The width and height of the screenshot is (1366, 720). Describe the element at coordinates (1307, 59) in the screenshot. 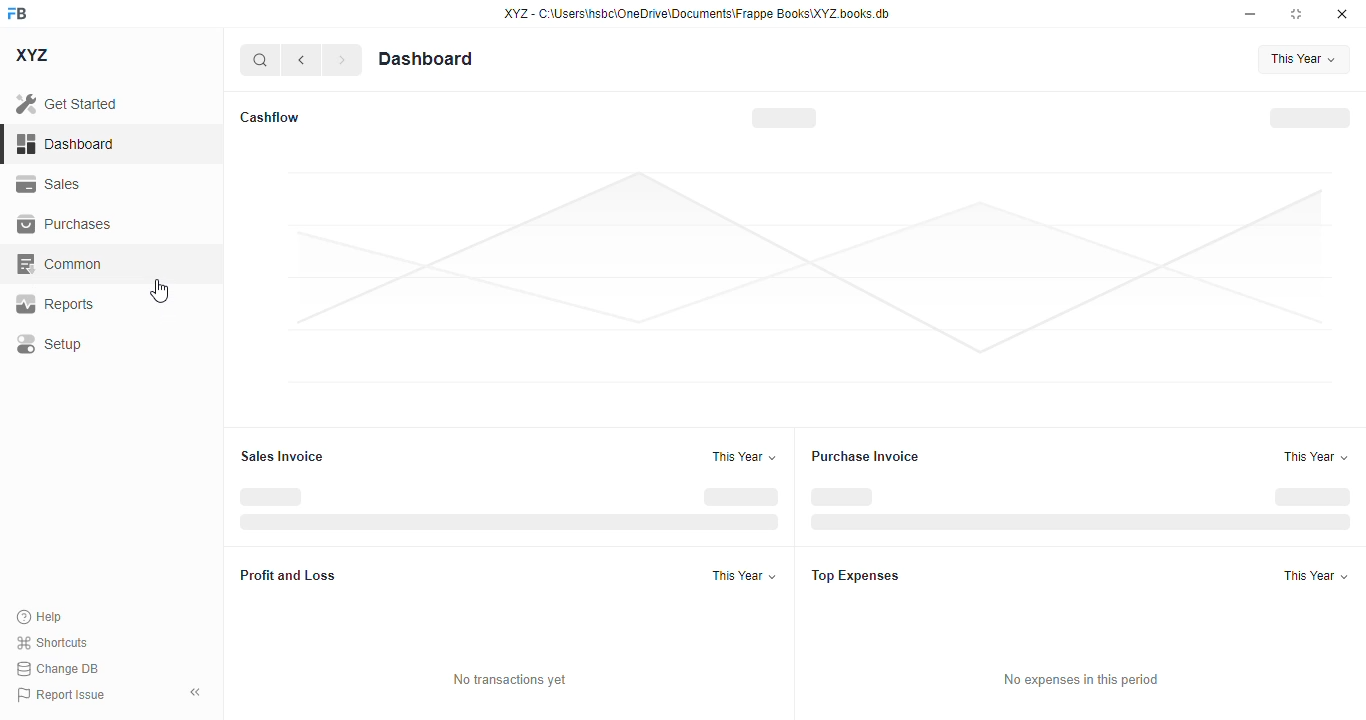

I see `this year` at that location.